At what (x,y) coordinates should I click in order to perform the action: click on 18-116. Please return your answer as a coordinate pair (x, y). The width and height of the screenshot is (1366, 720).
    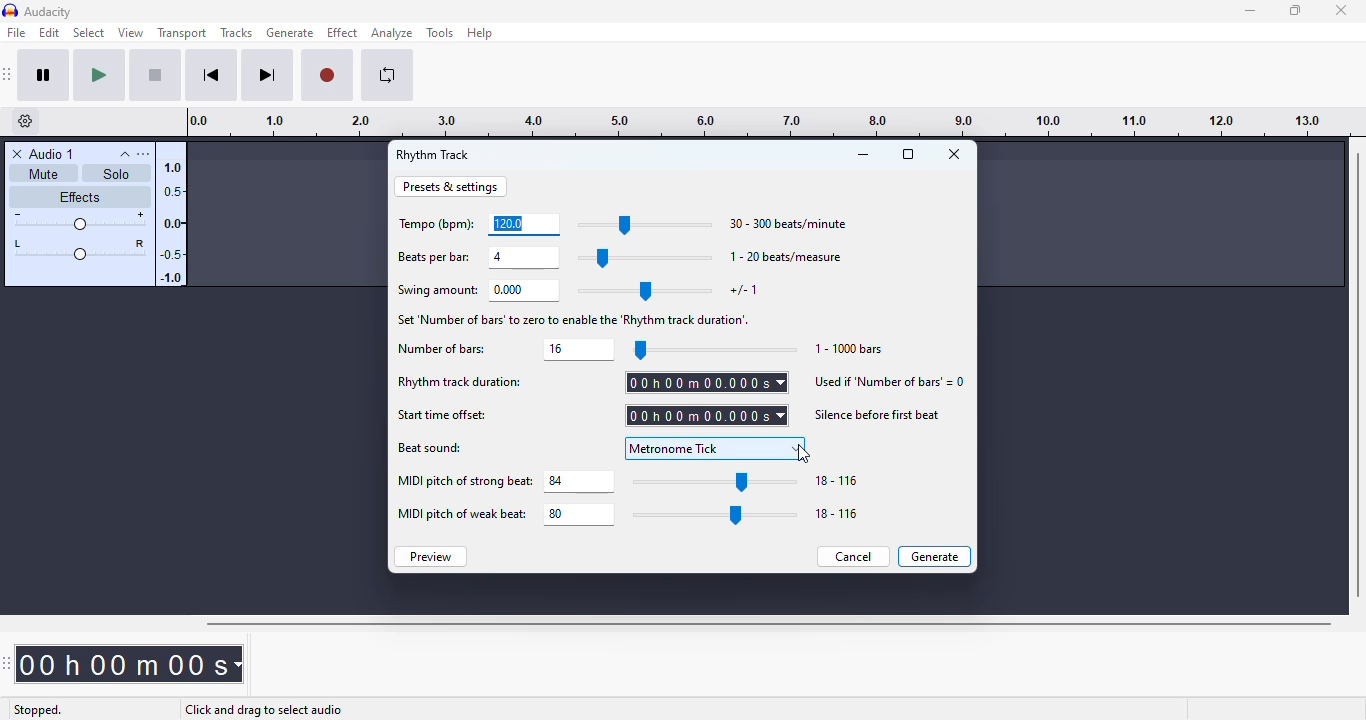
    Looking at the image, I should click on (837, 481).